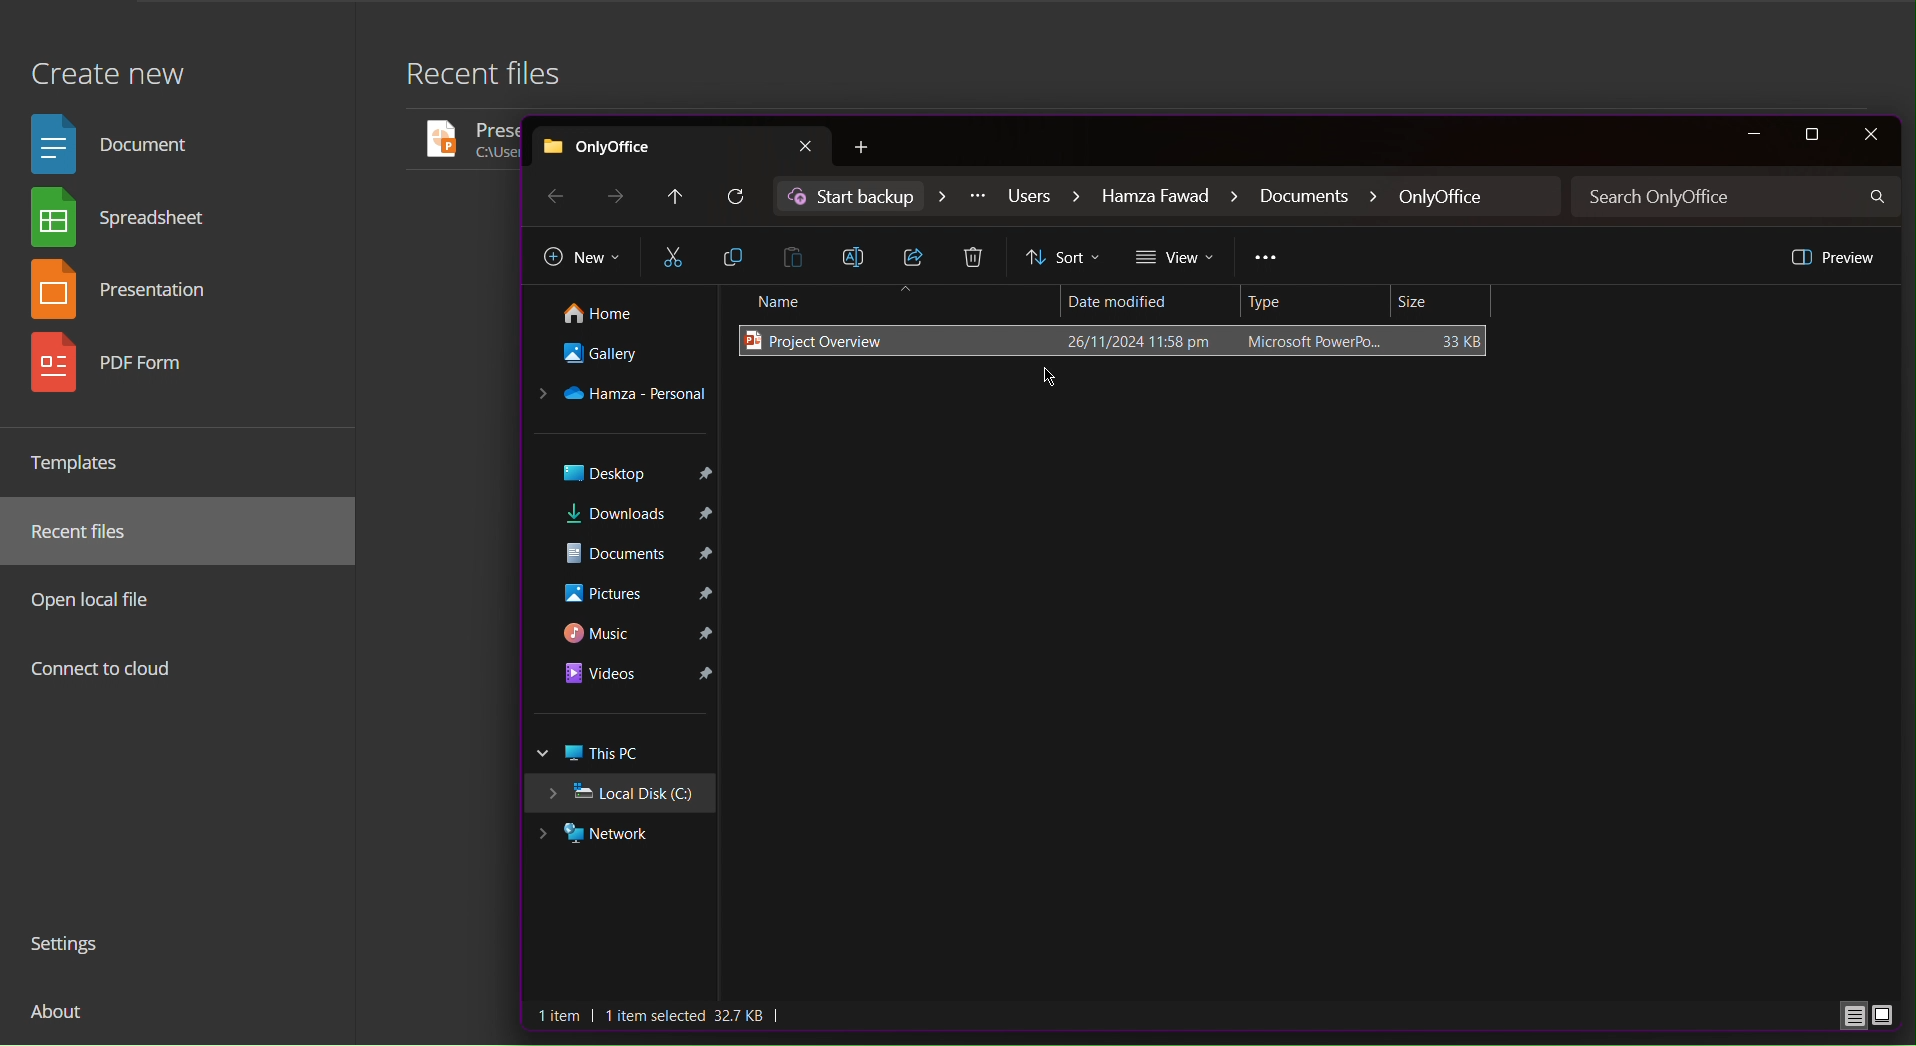  Describe the element at coordinates (798, 256) in the screenshot. I see `Paste` at that location.